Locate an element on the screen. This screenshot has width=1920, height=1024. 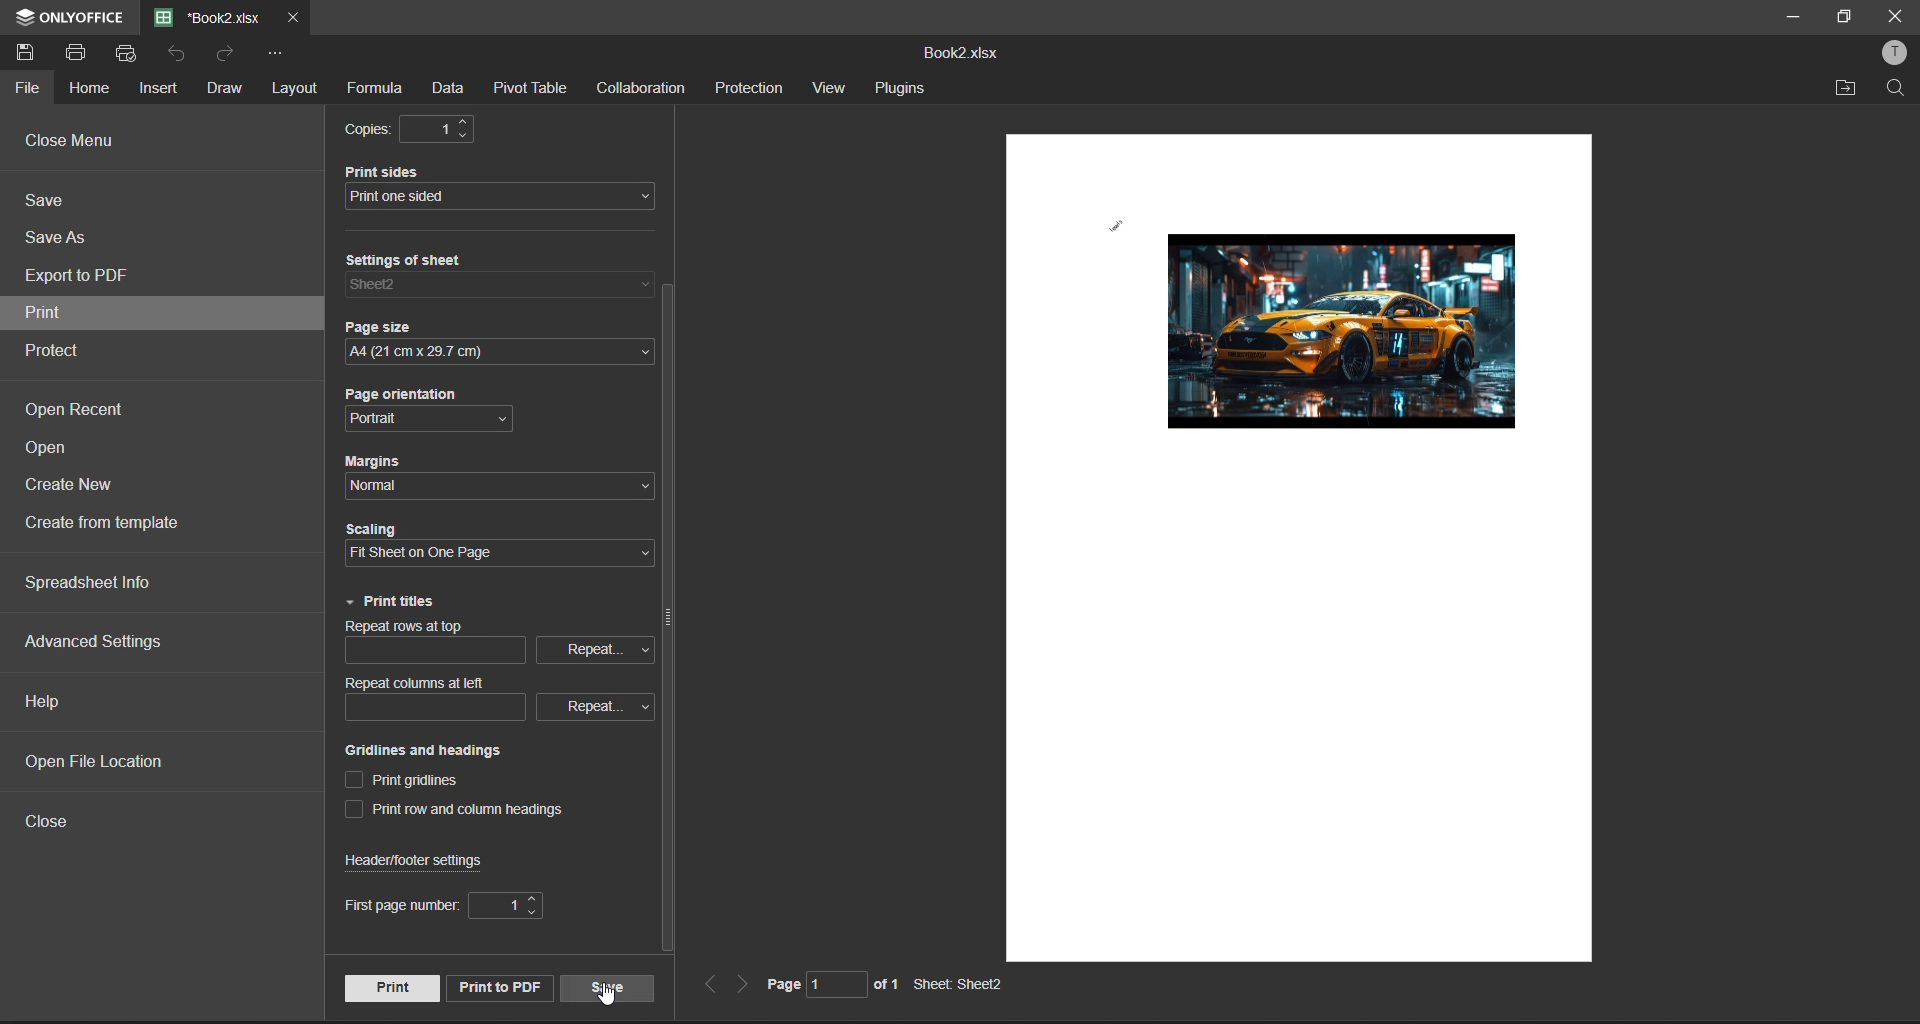
Portrait is located at coordinates (397, 419).